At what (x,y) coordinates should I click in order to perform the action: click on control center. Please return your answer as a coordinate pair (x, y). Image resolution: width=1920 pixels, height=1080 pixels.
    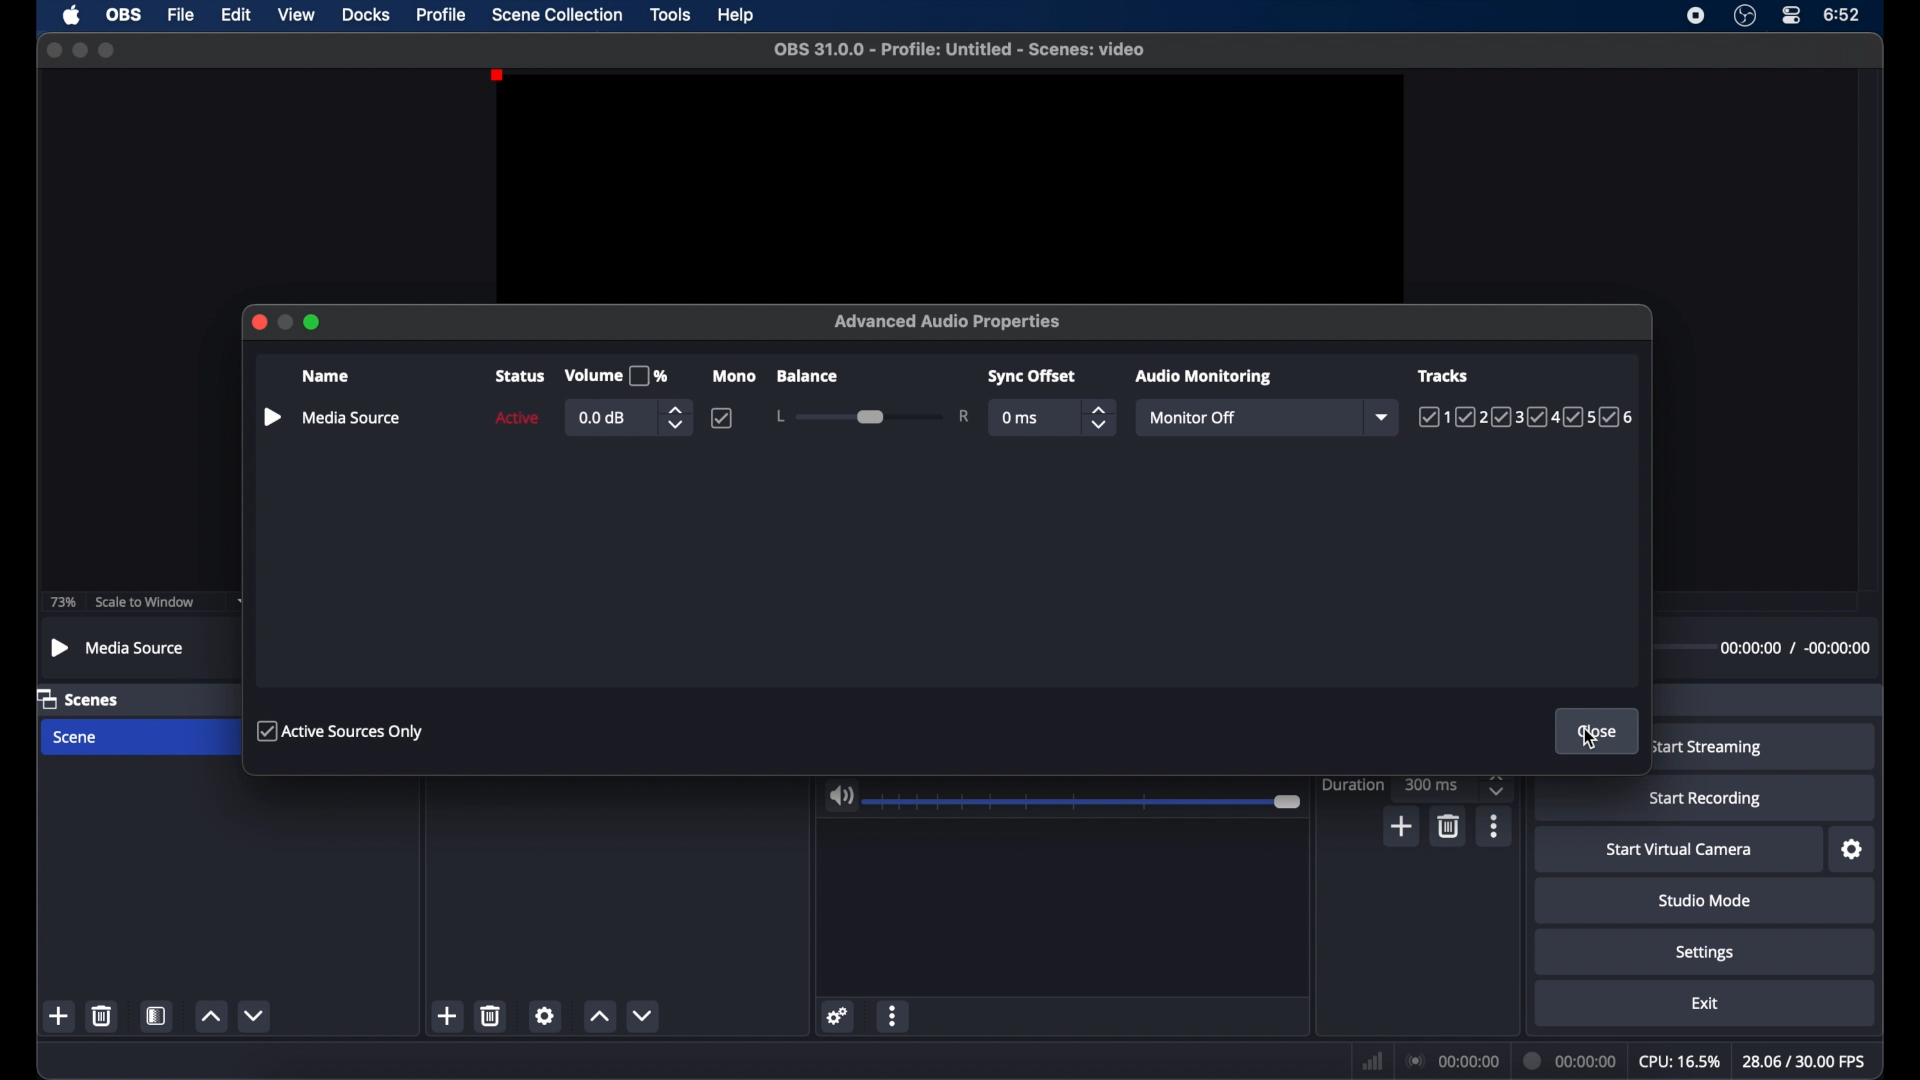
    Looking at the image, I should click on (1792, 15).